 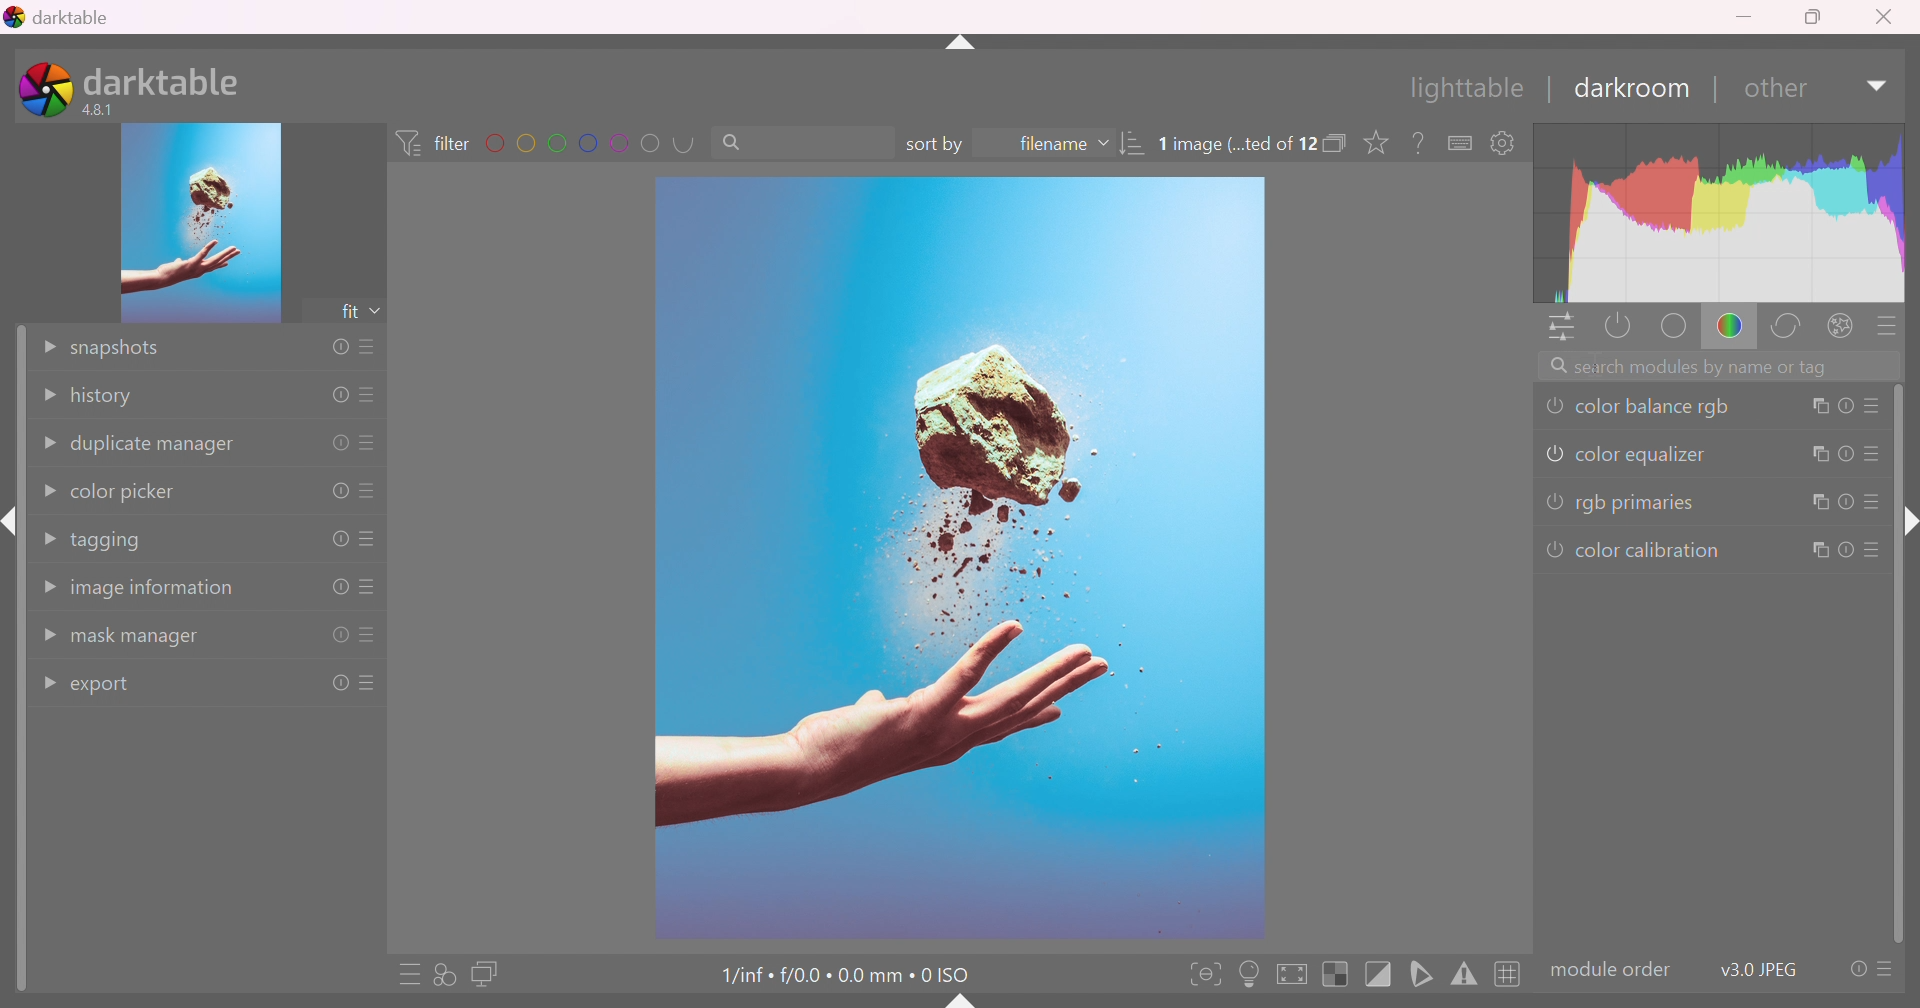 What do you see at coordinates (1465, 977) in the screenshot?
I see `toggle gamut checking` at bounding box center [1465, 977].